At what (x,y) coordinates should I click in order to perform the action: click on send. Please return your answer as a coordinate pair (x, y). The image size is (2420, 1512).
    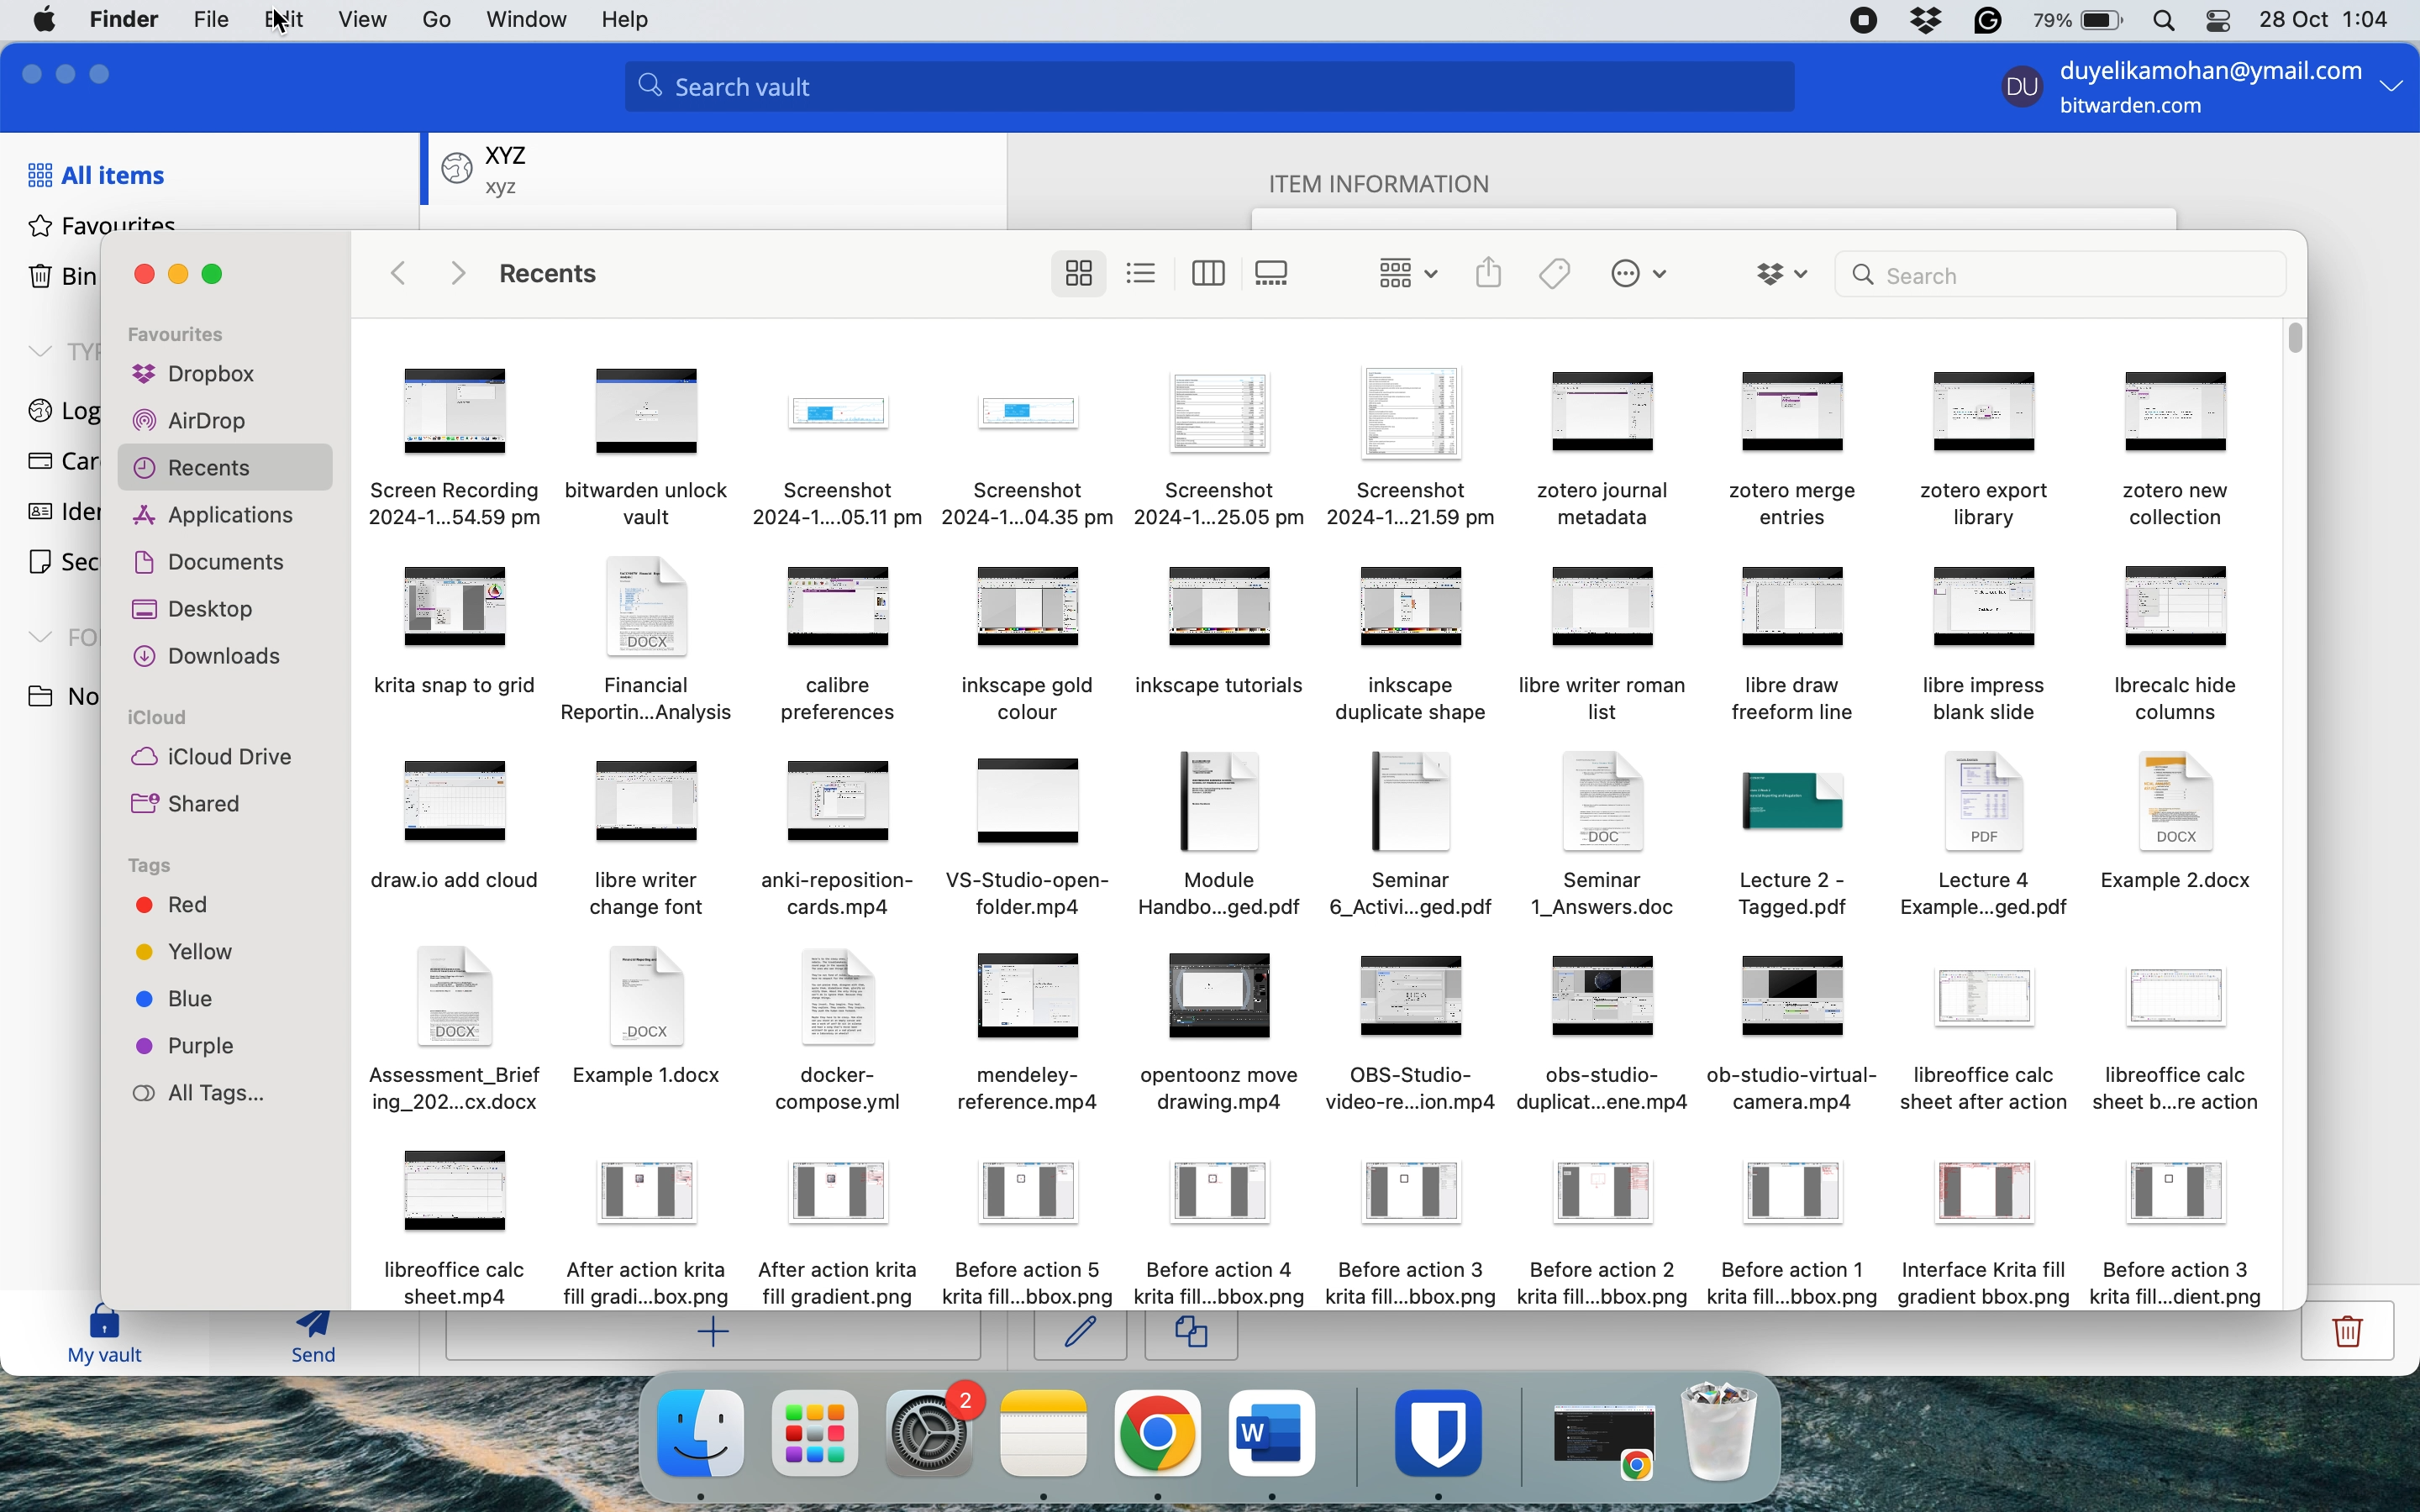
    Looking at the image, I should click on (302, 1341).